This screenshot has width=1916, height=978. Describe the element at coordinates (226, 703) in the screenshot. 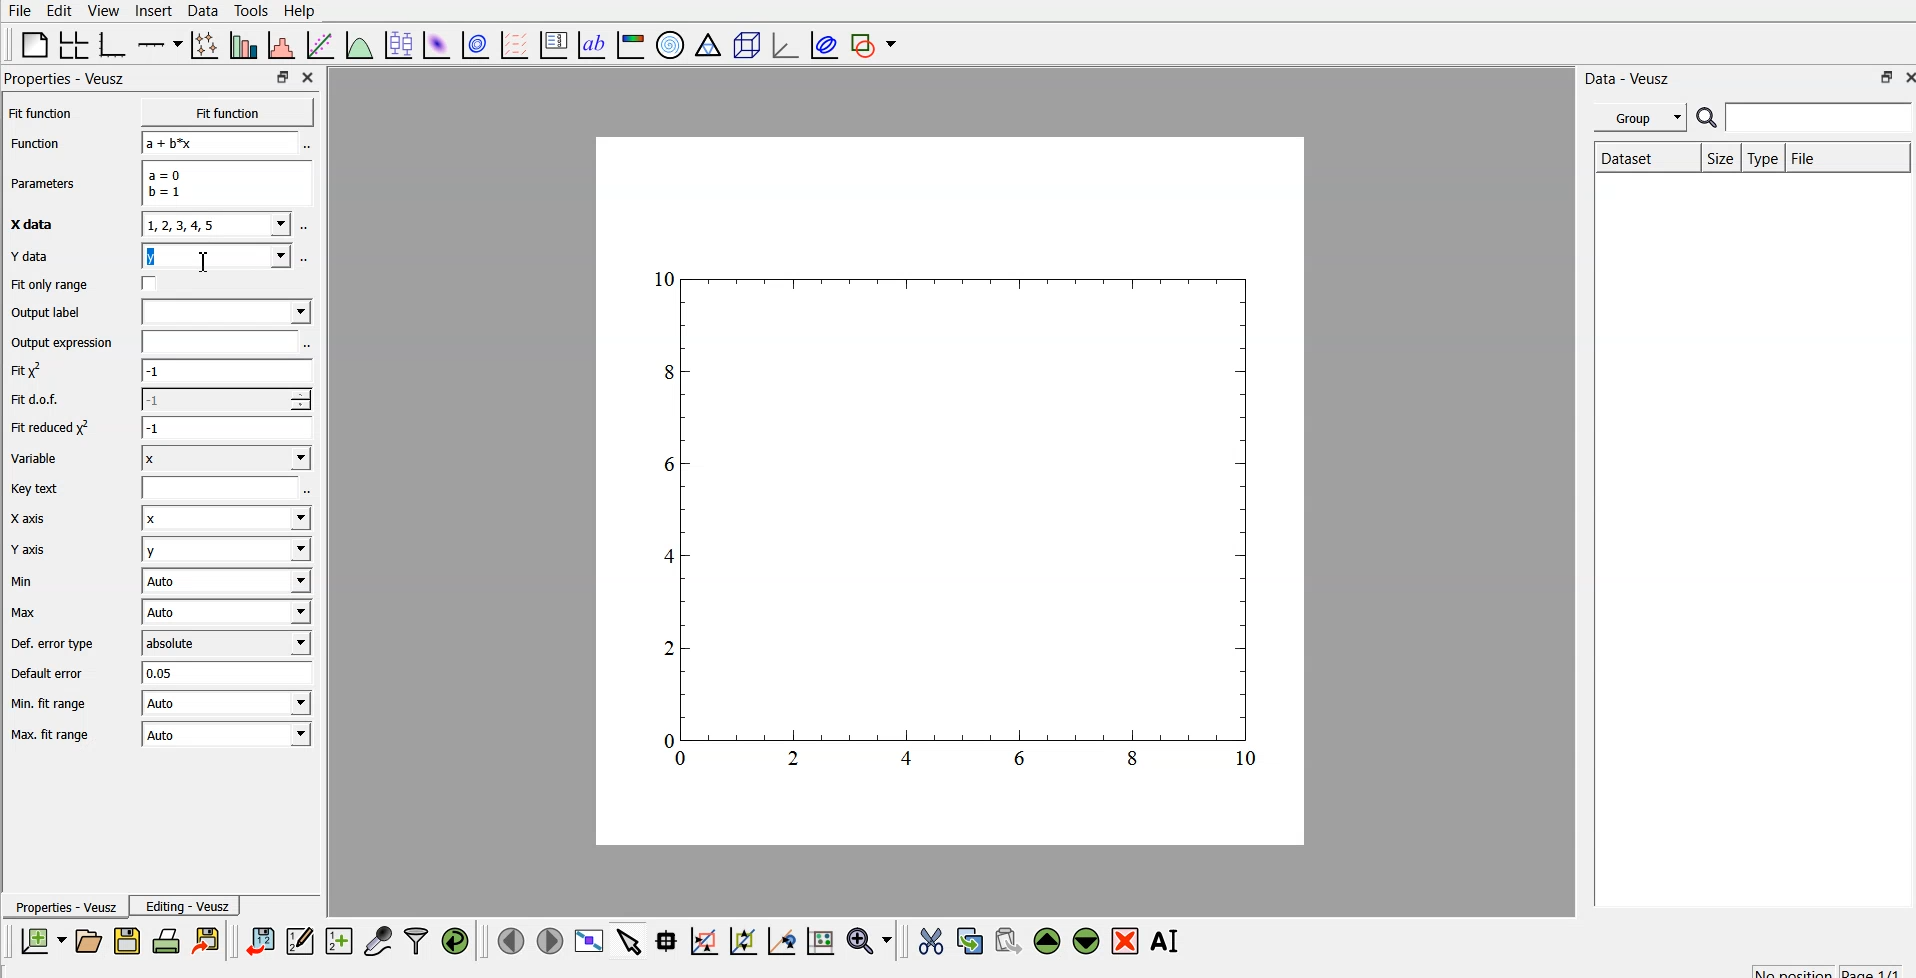

I see `| Auto` at that location.